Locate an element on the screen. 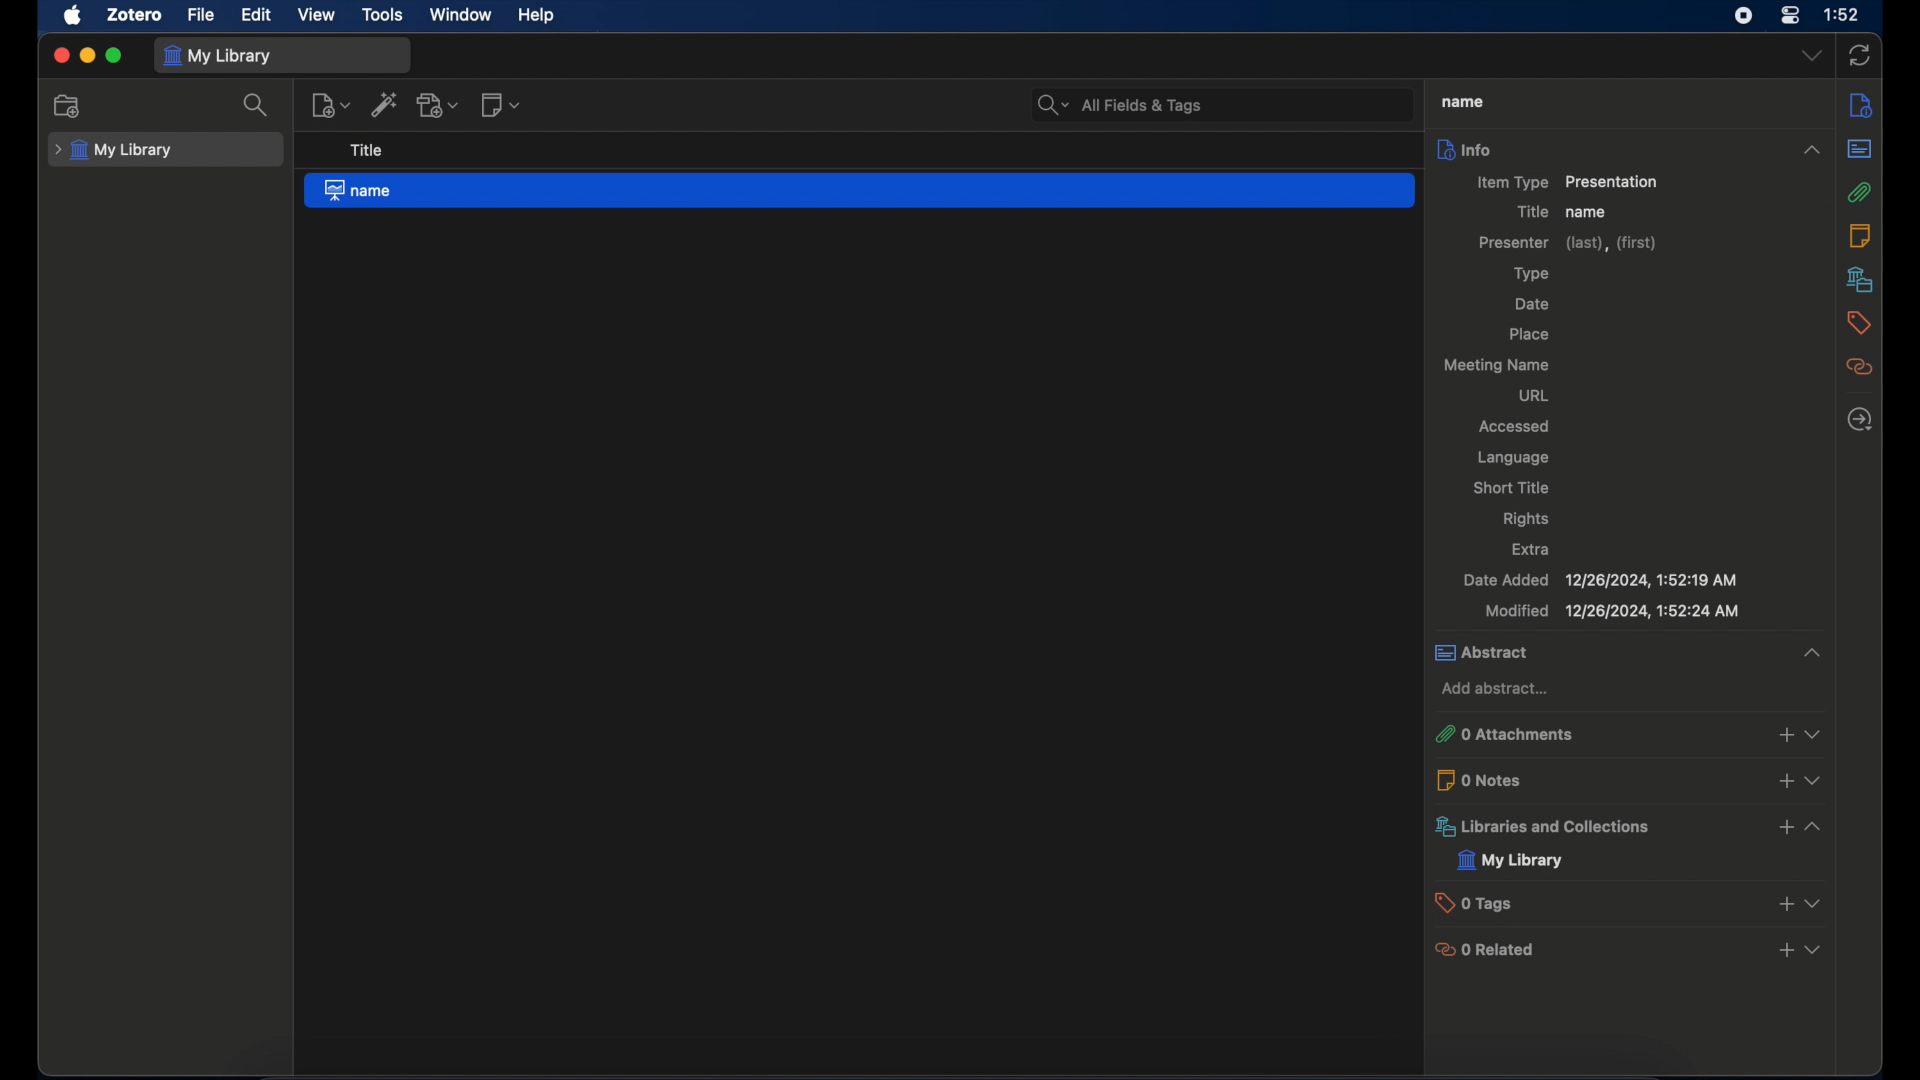  libraries is located at coordinates (1631, 826).